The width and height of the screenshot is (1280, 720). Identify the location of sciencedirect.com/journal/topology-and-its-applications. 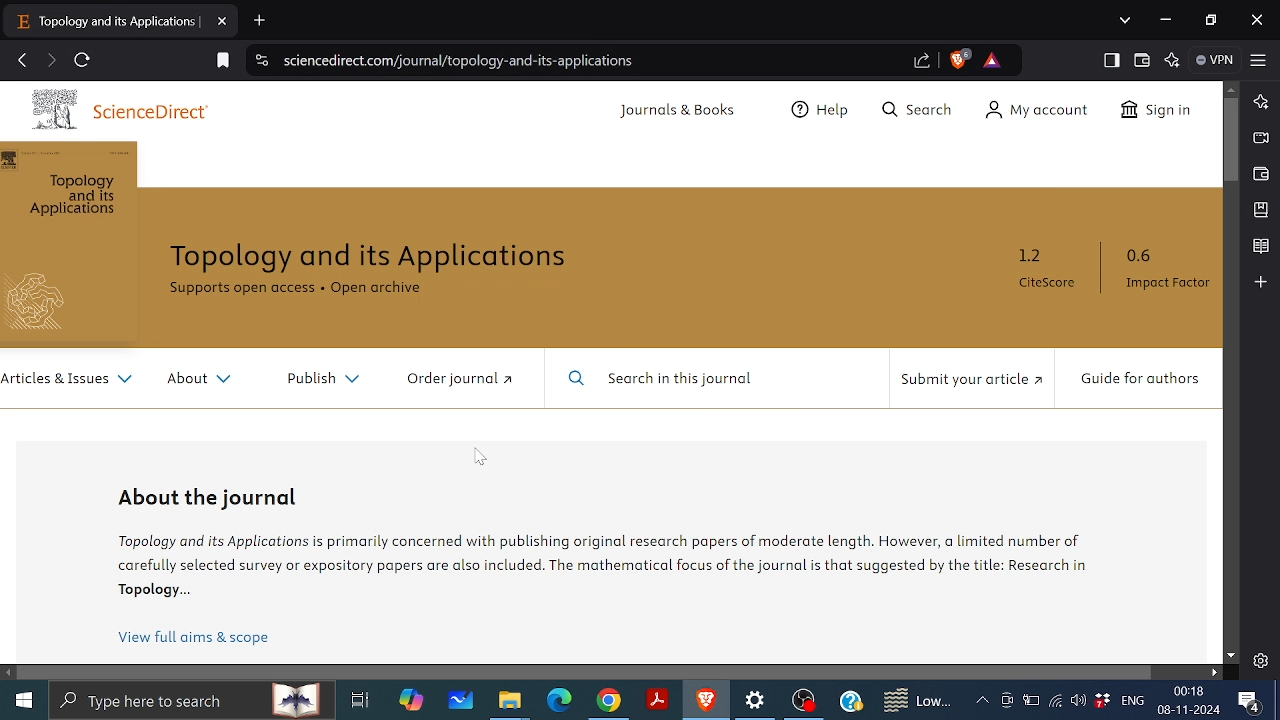
(457, 60).